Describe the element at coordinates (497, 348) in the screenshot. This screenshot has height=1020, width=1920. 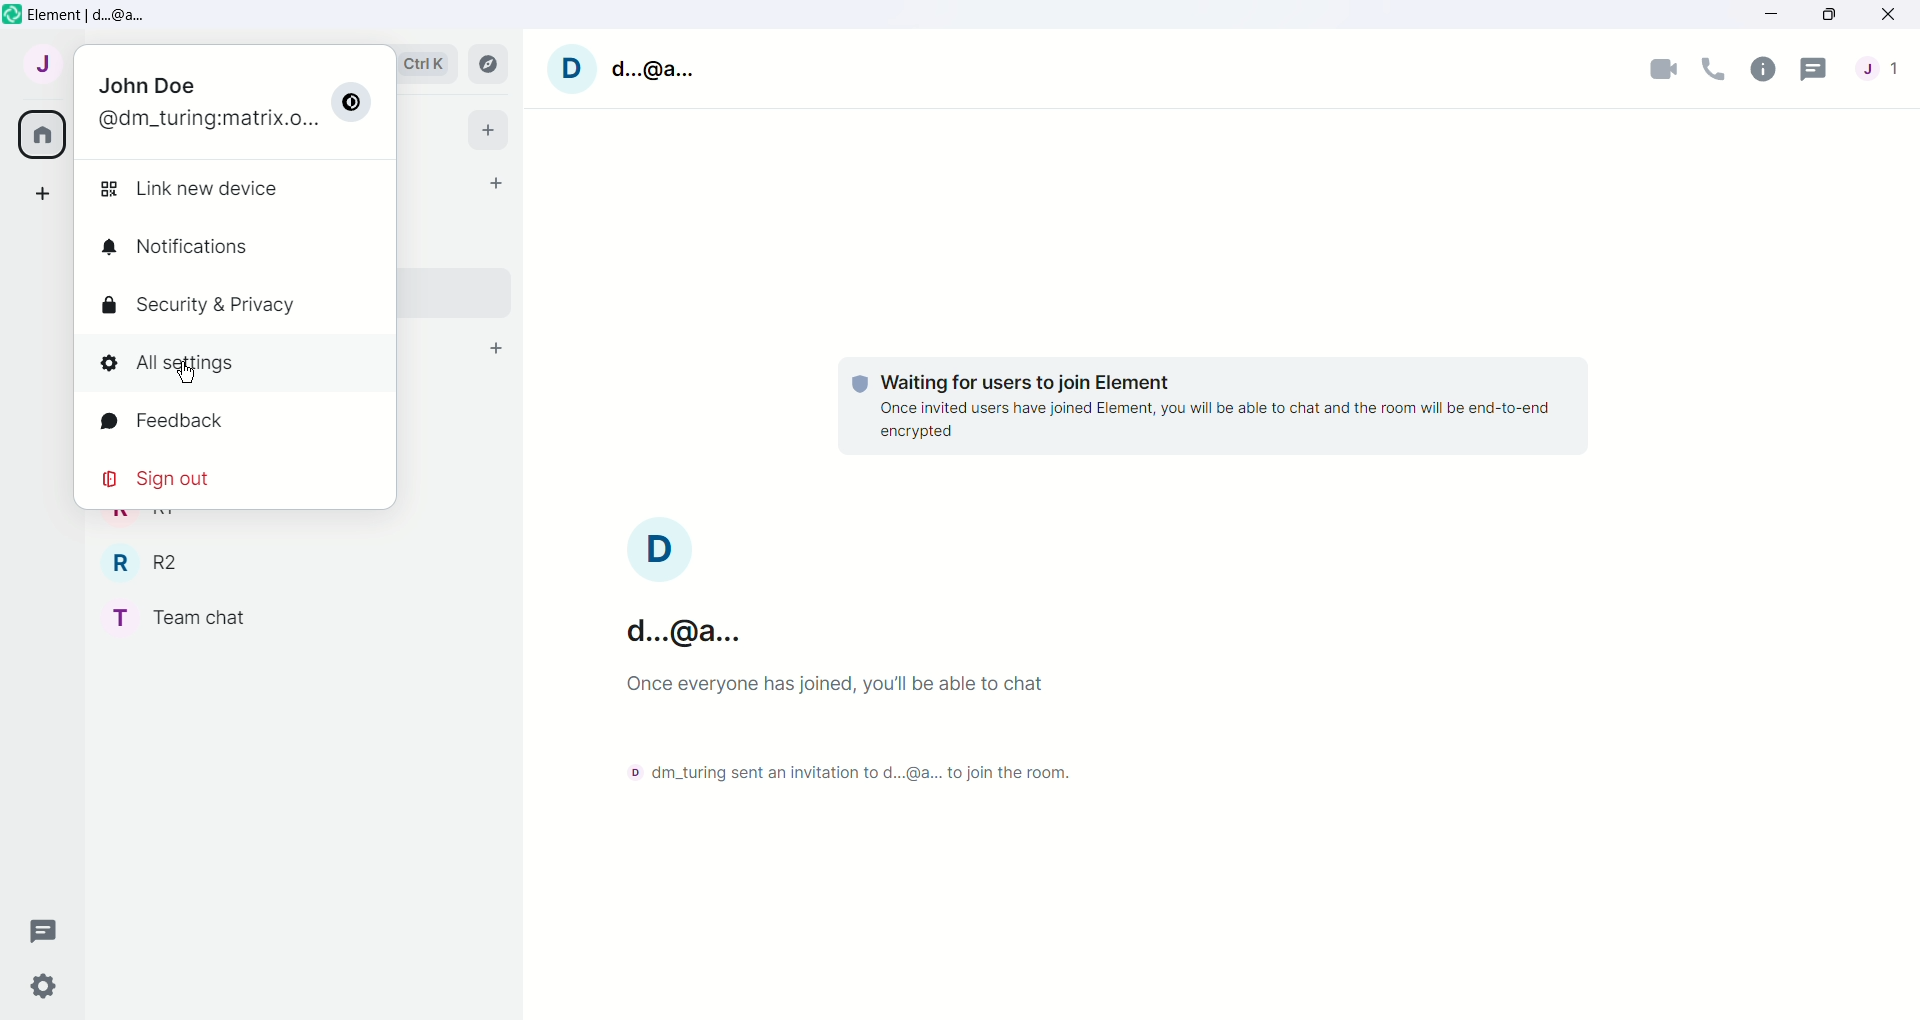
I see `Add room` at that location.